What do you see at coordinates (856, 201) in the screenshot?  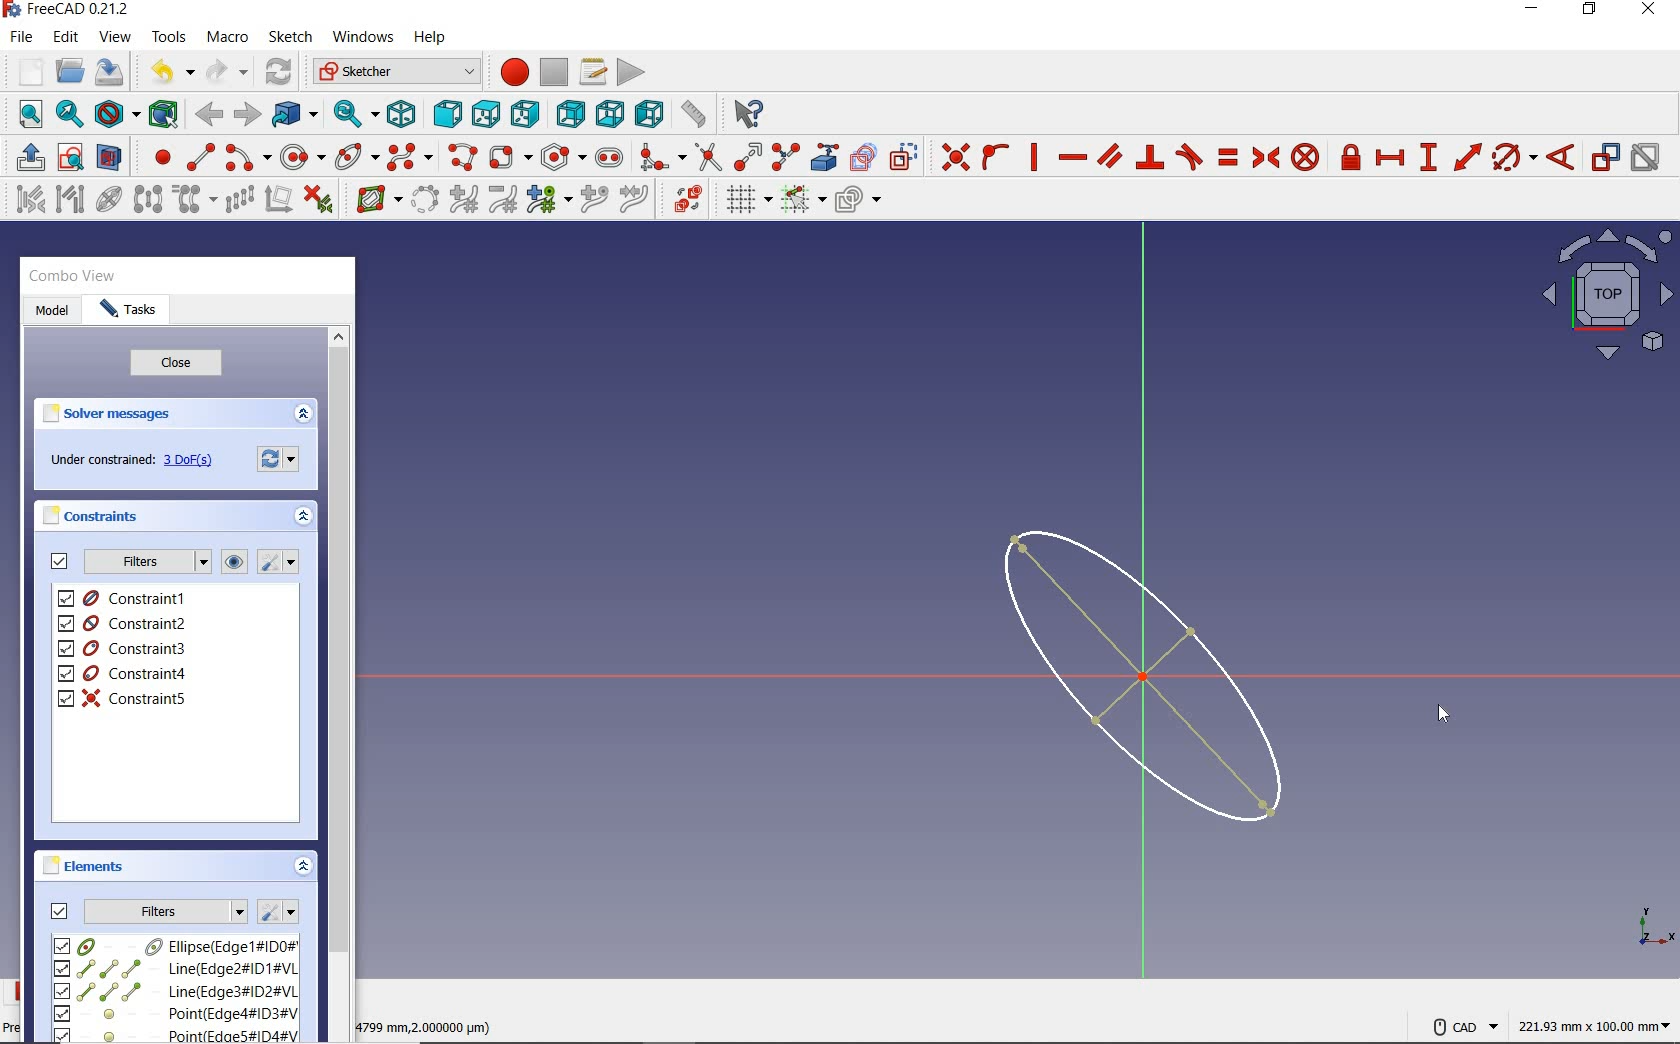 I see `configure rendering order` at bounding box center [856, 201].